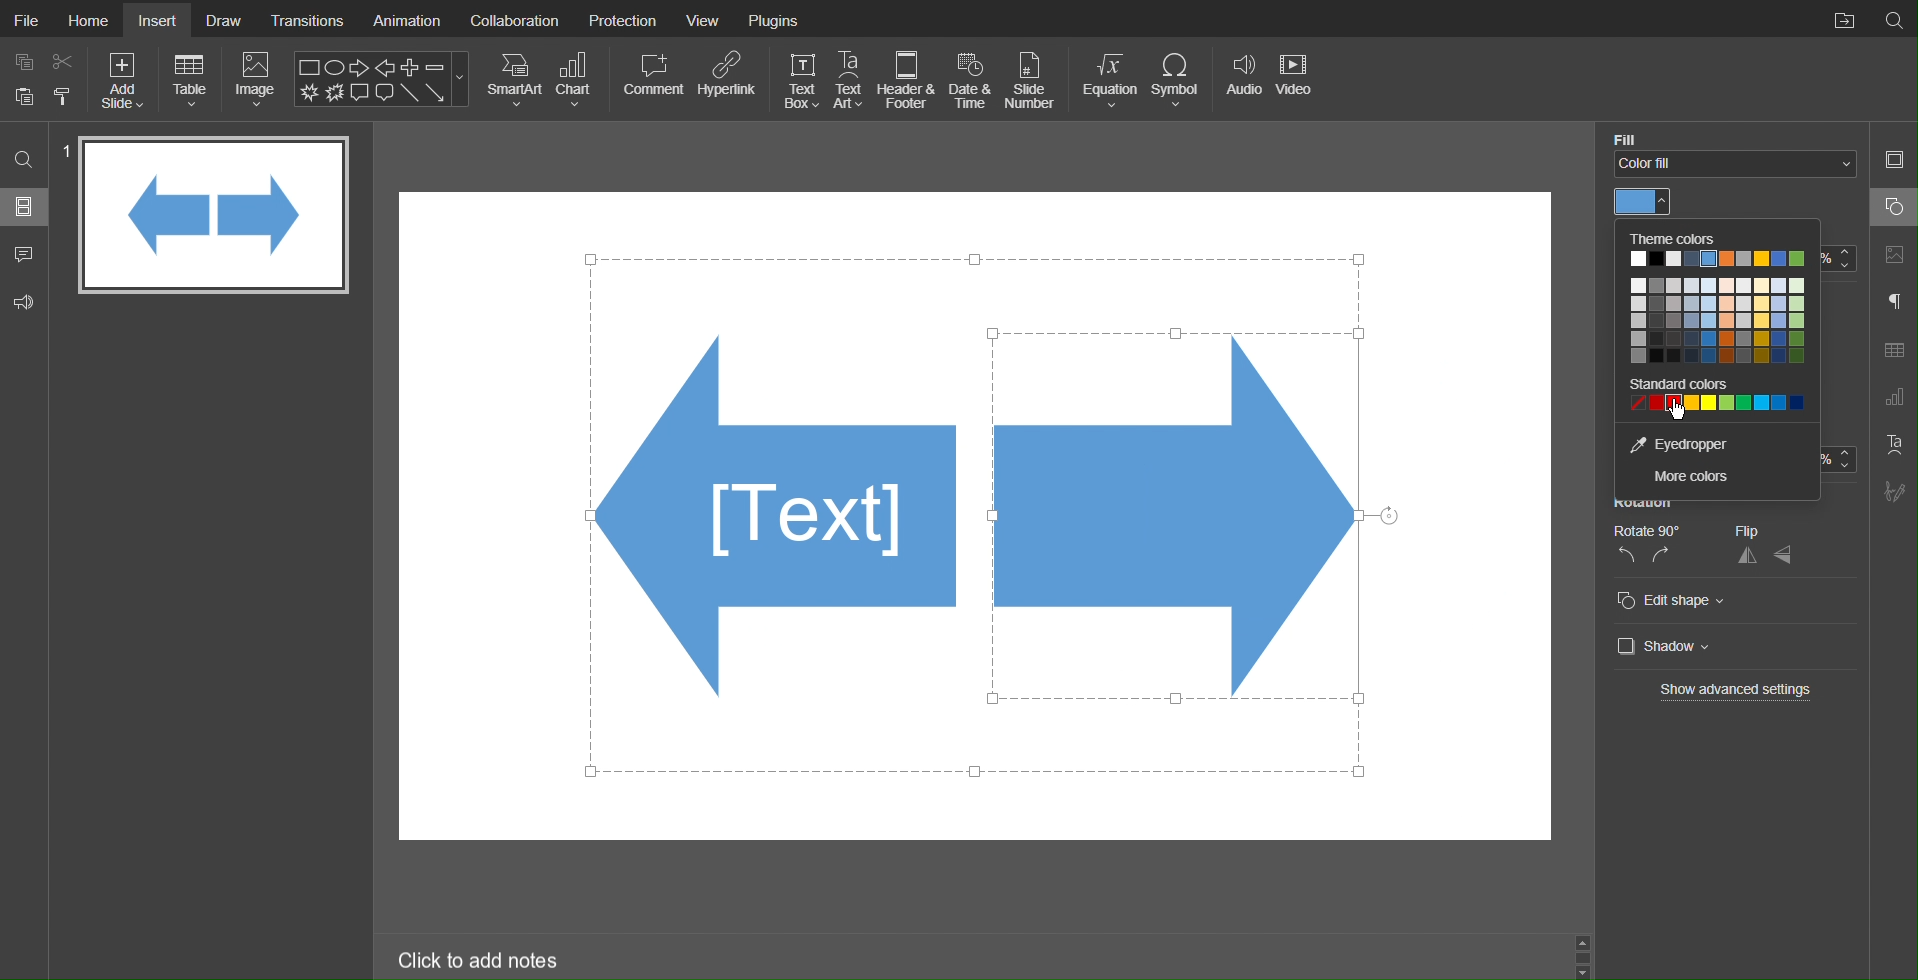  Describe the element at coordinates (727, 81) in the screenshot. I see `Hyperlink` at that location.